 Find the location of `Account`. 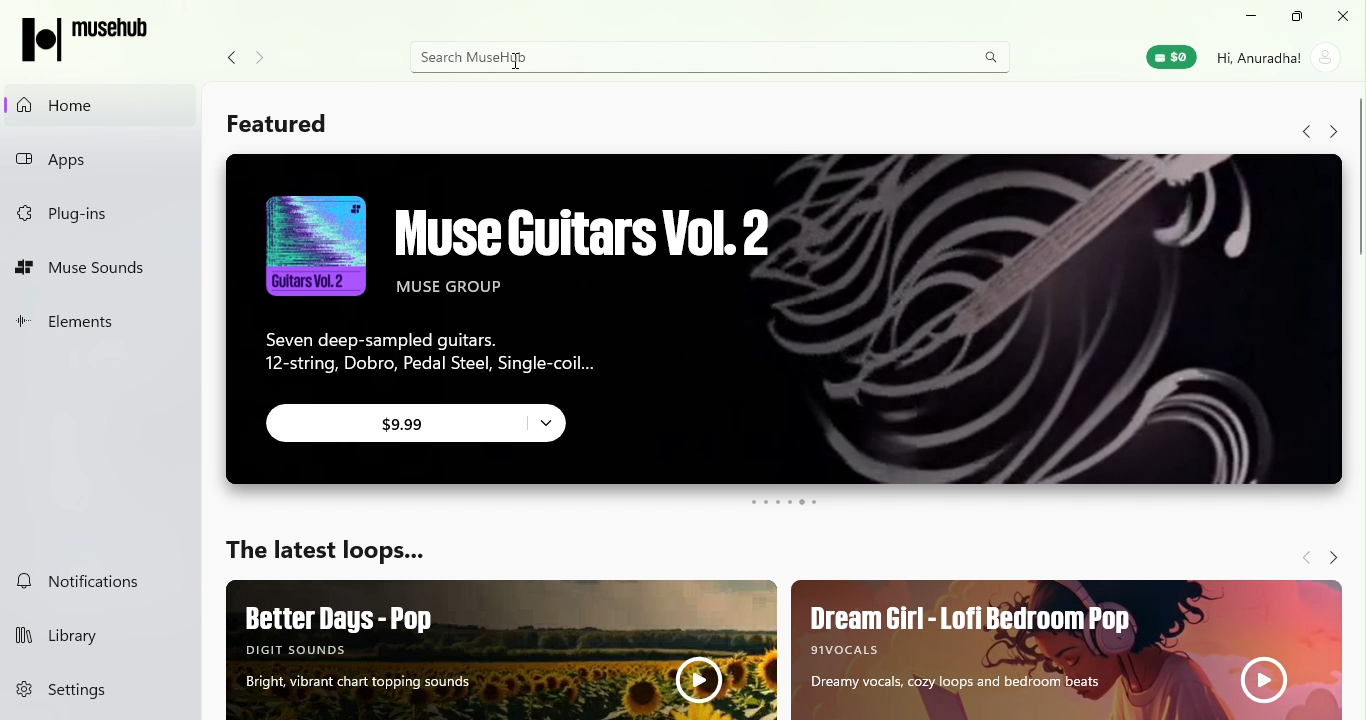

Account is located at coordinates (1279, 56).